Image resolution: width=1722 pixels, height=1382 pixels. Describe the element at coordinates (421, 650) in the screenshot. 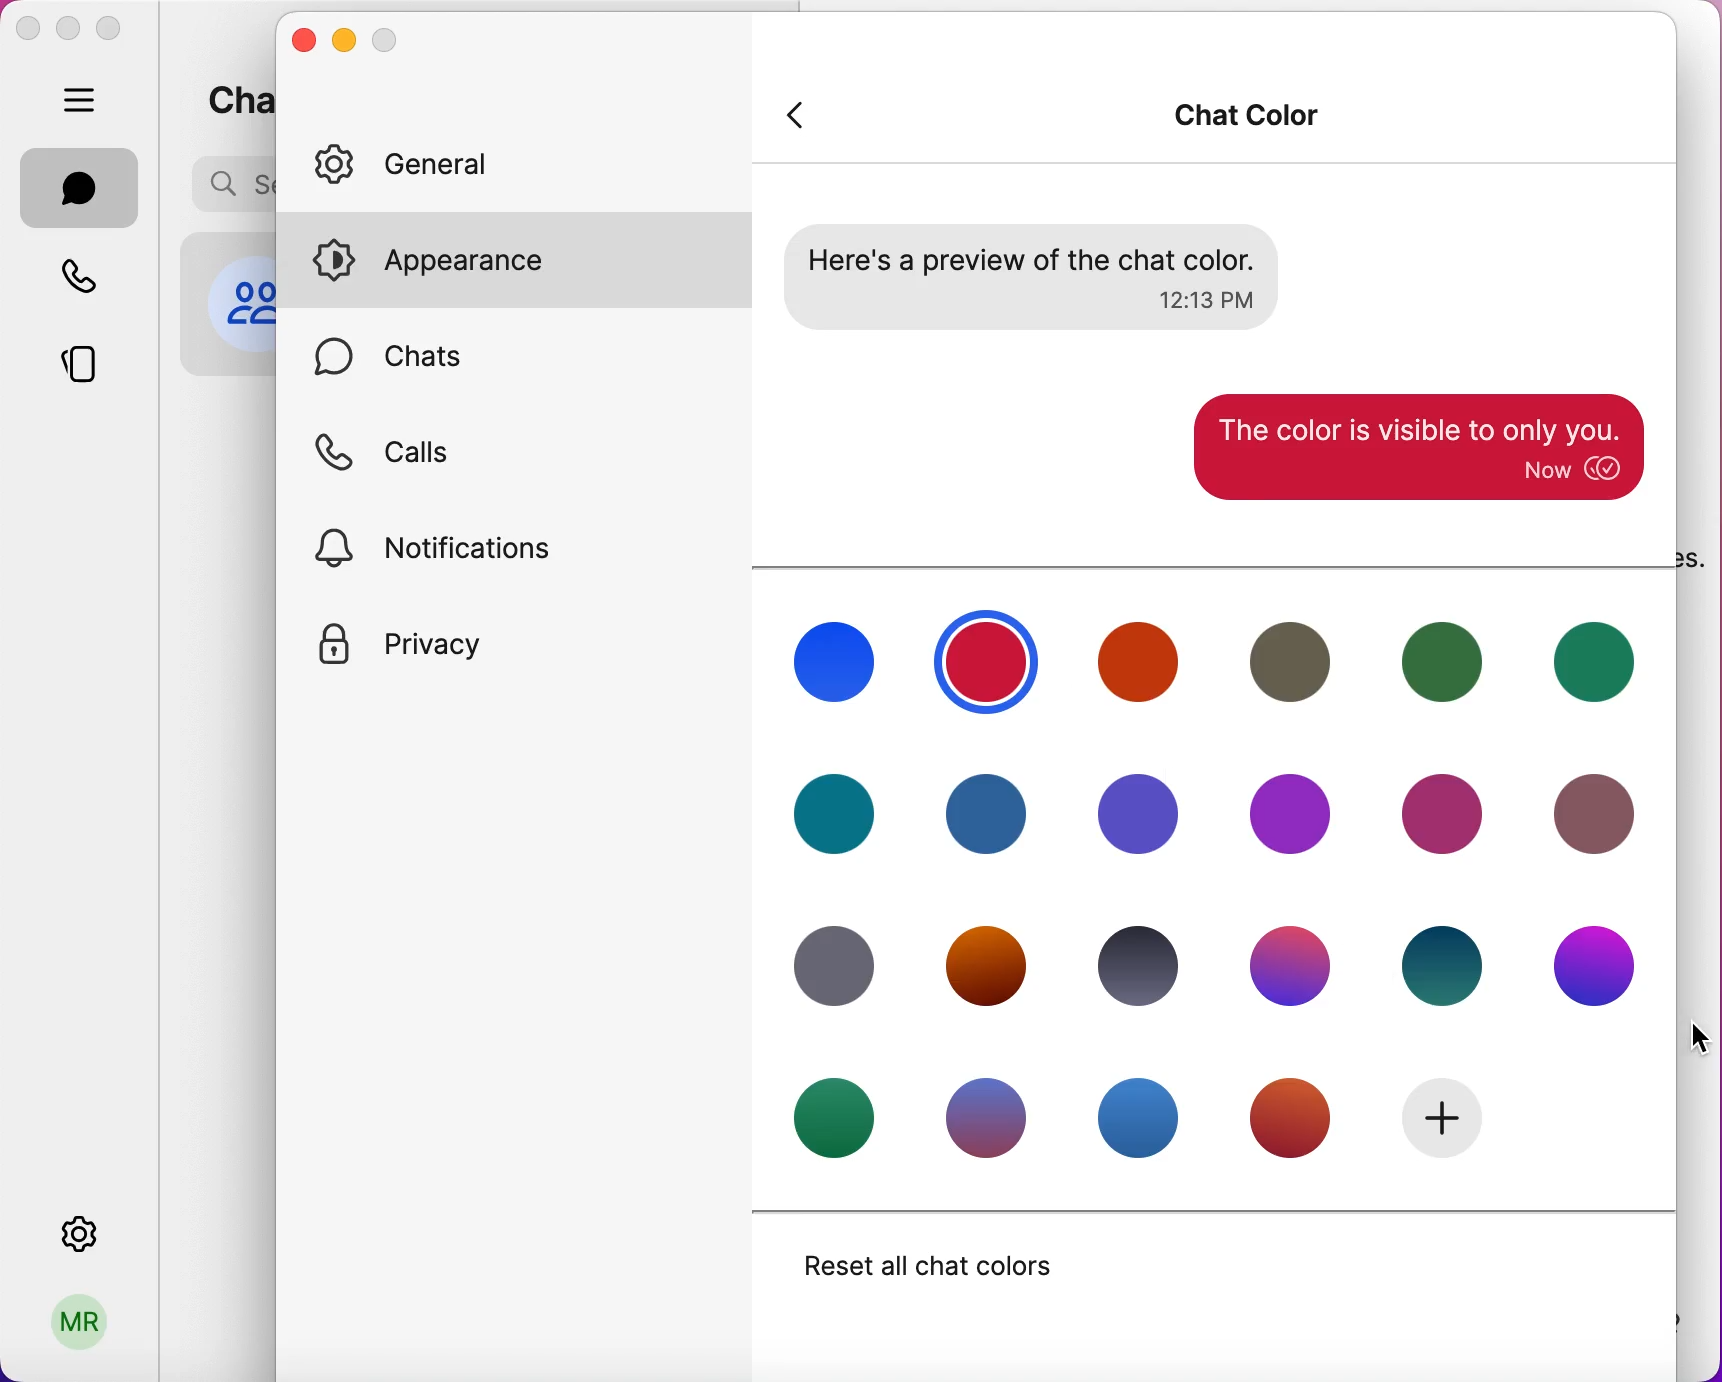

I see `privacy` at that location.